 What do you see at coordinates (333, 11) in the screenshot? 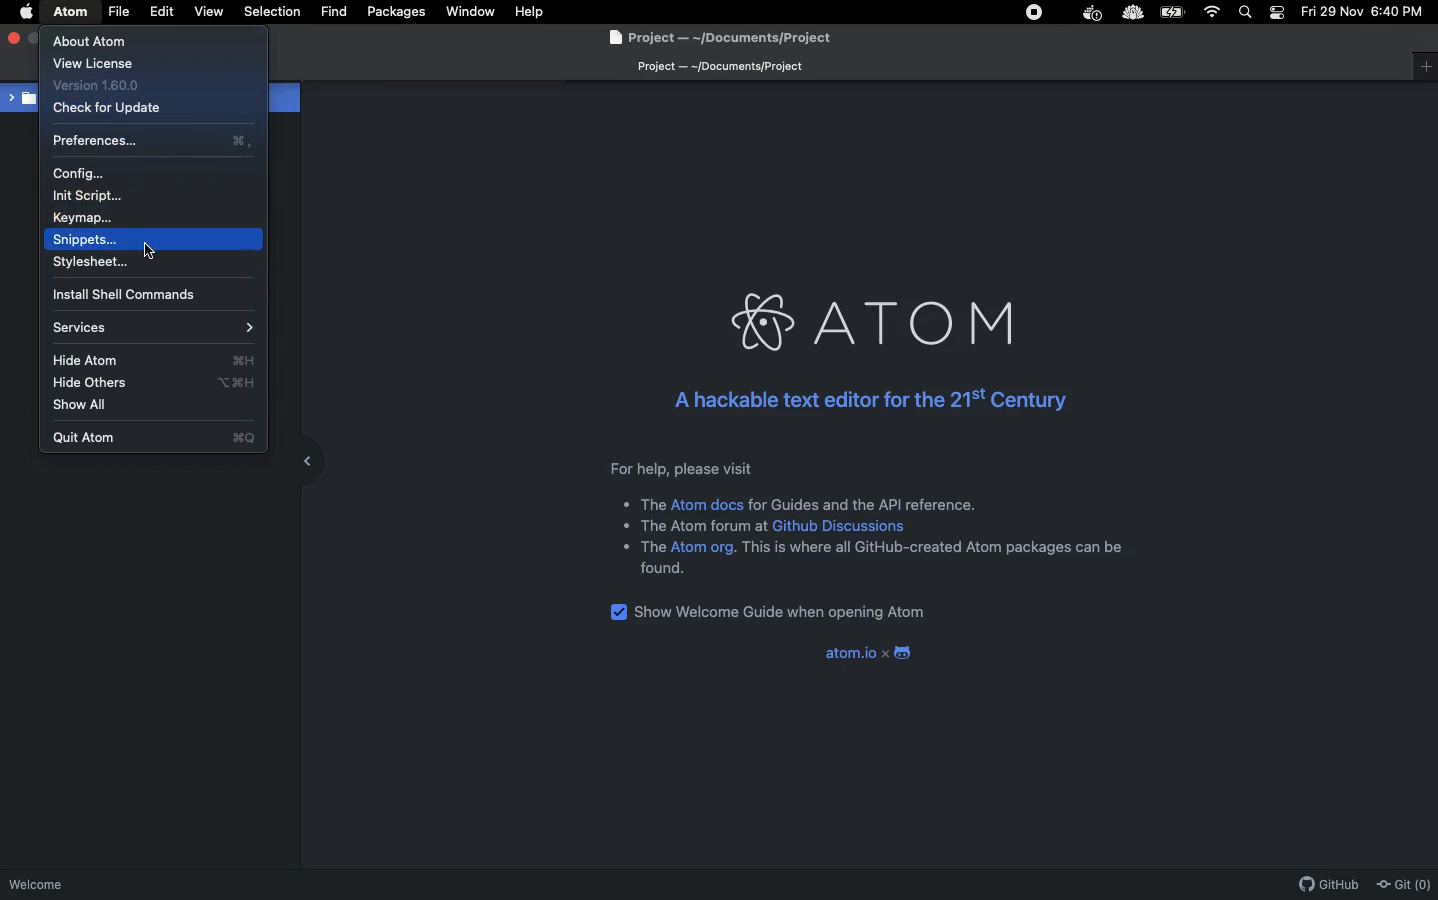
I see `fIND ` at bounding box center [333, 11].